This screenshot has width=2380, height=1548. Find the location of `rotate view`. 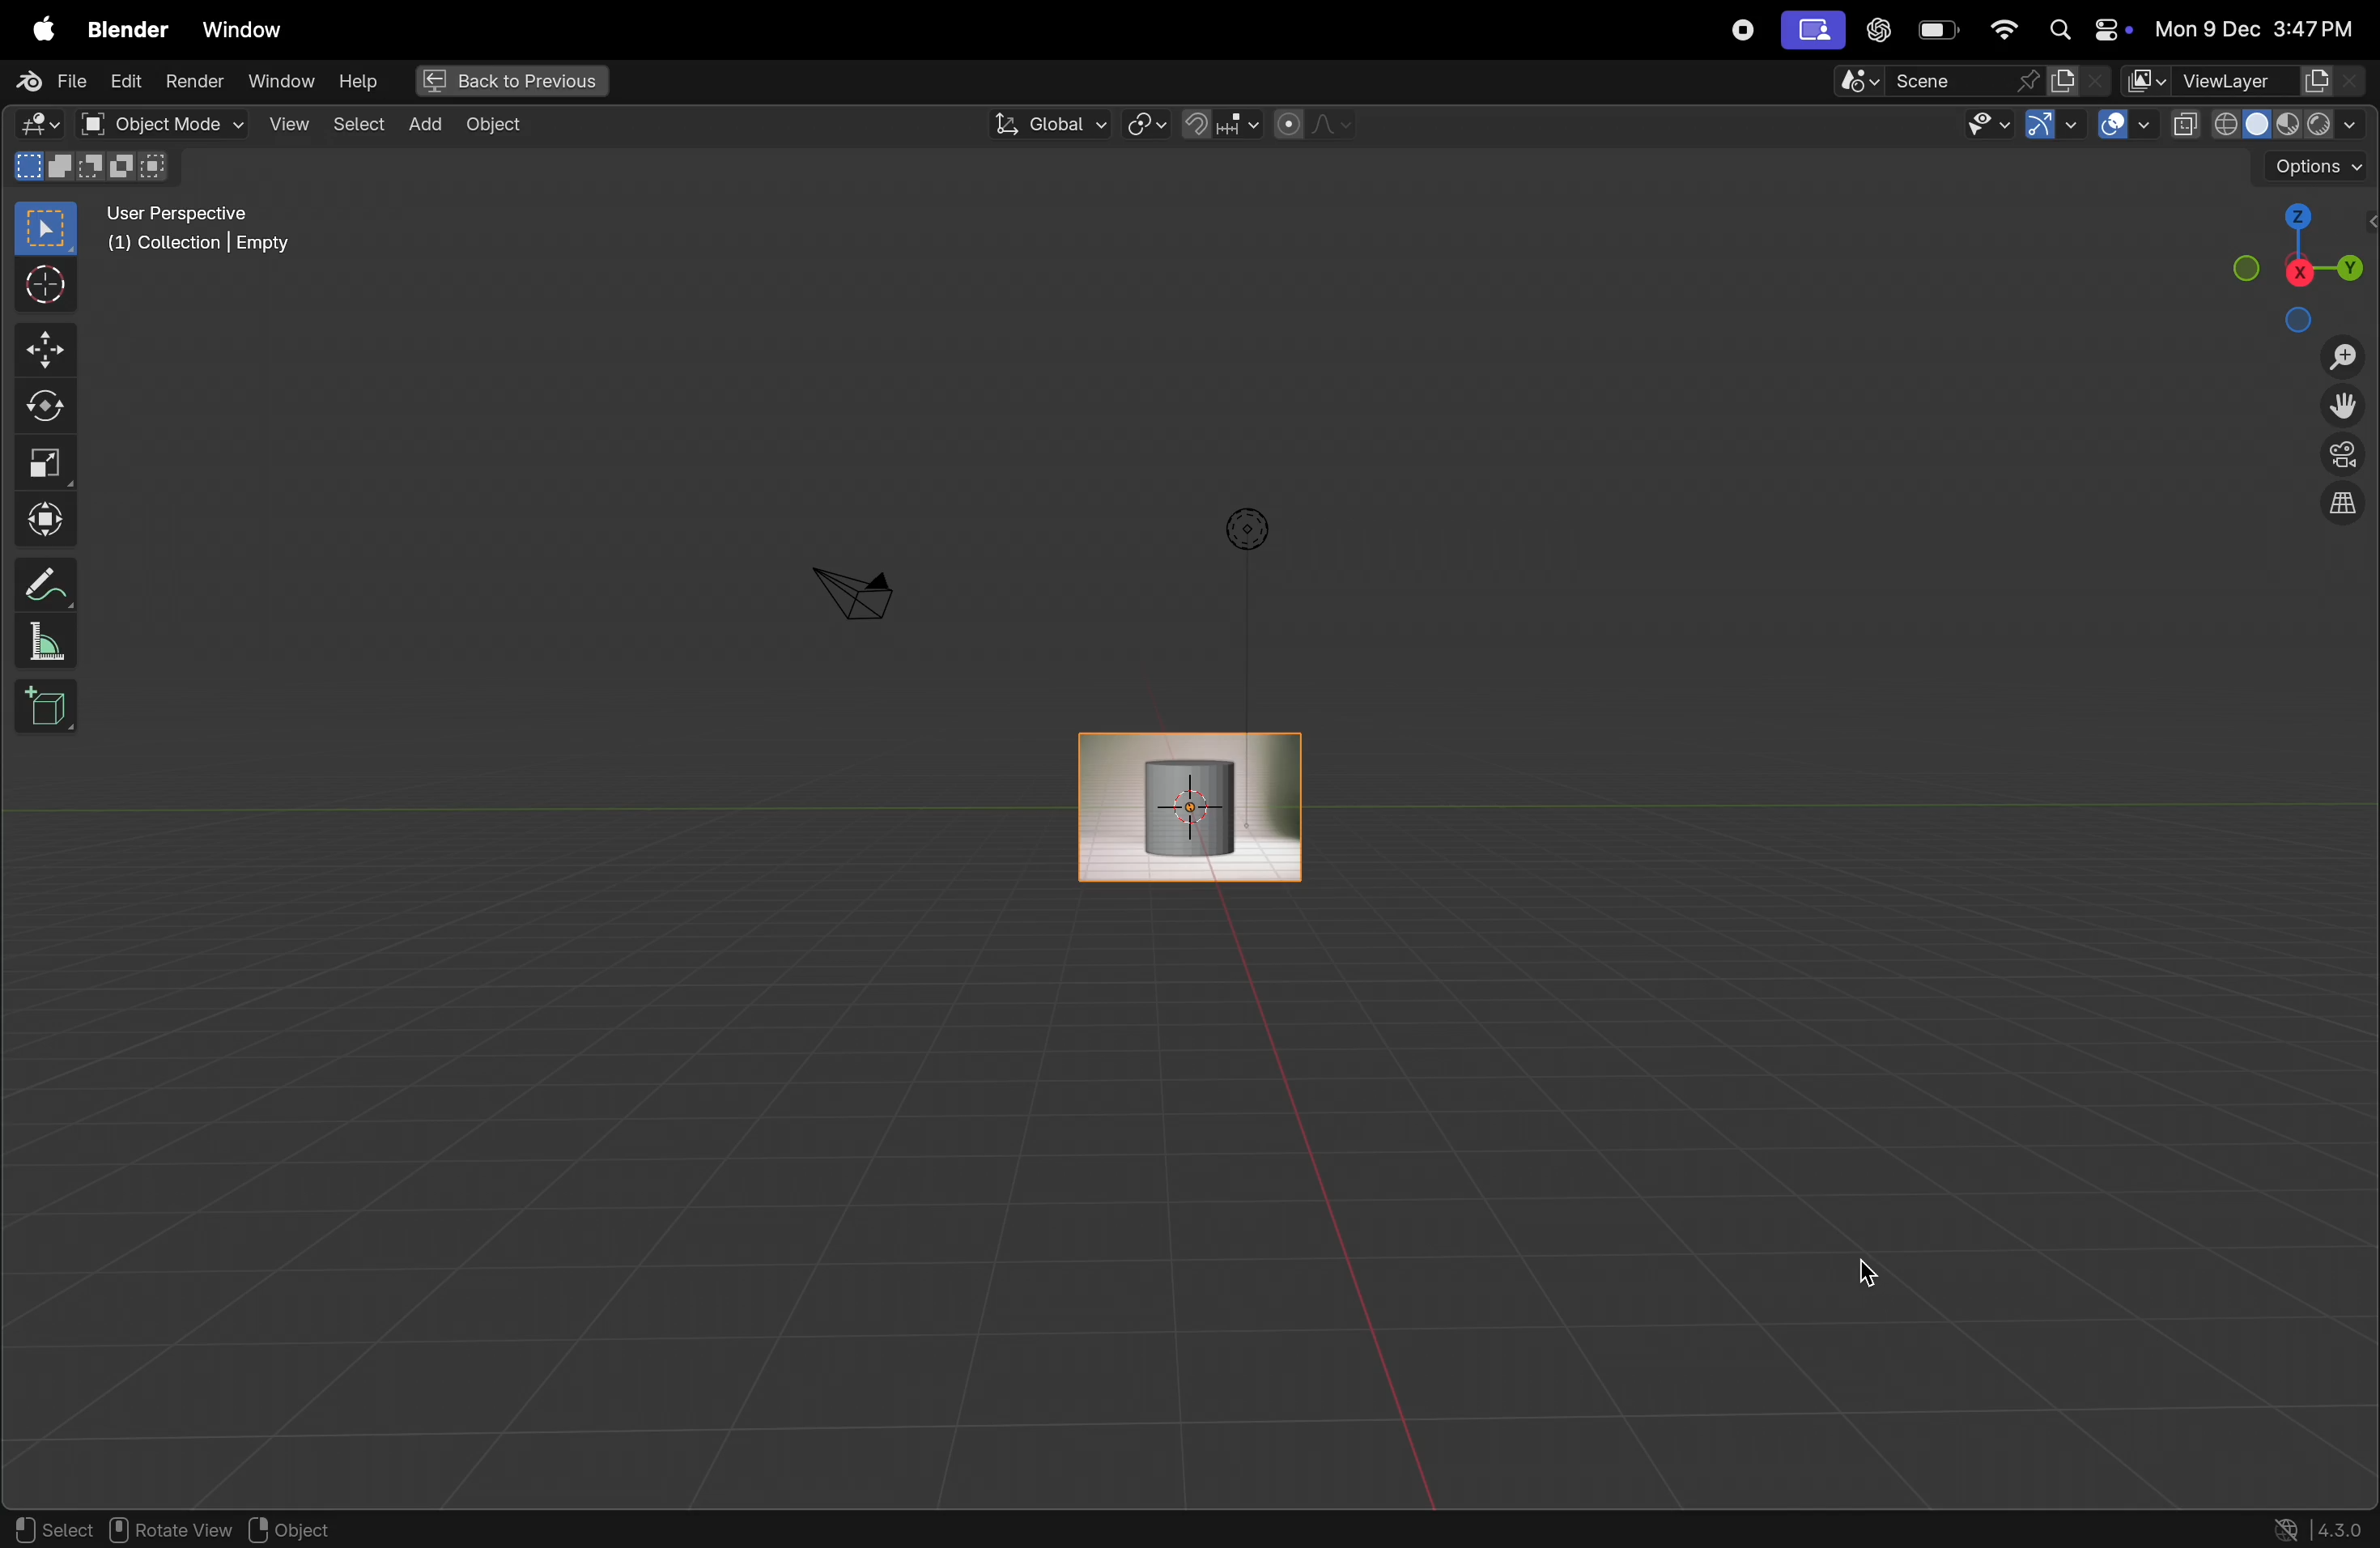

rotate view is located at coordinates (176, 1530).